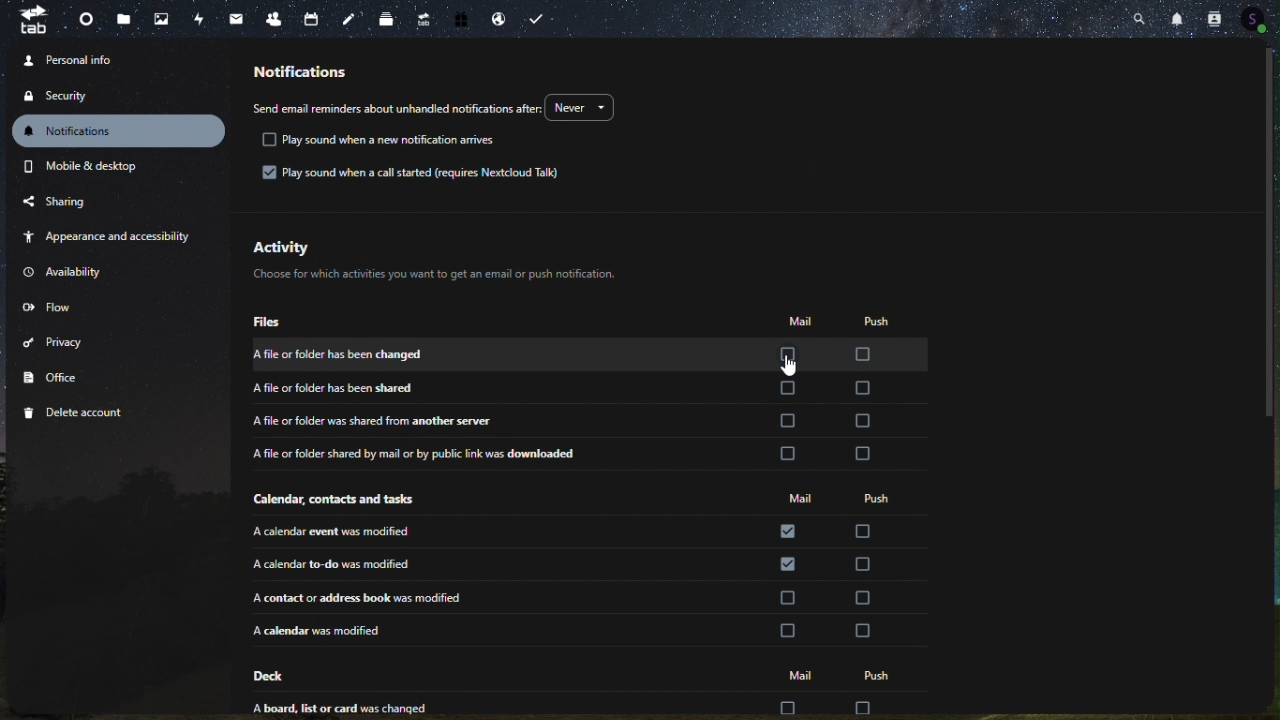 Image resolution: width=1280 pixels, height=720 pixels. Describe the element at coordinates (422, 20) in the screenshot. I see `upgrade` at that location.